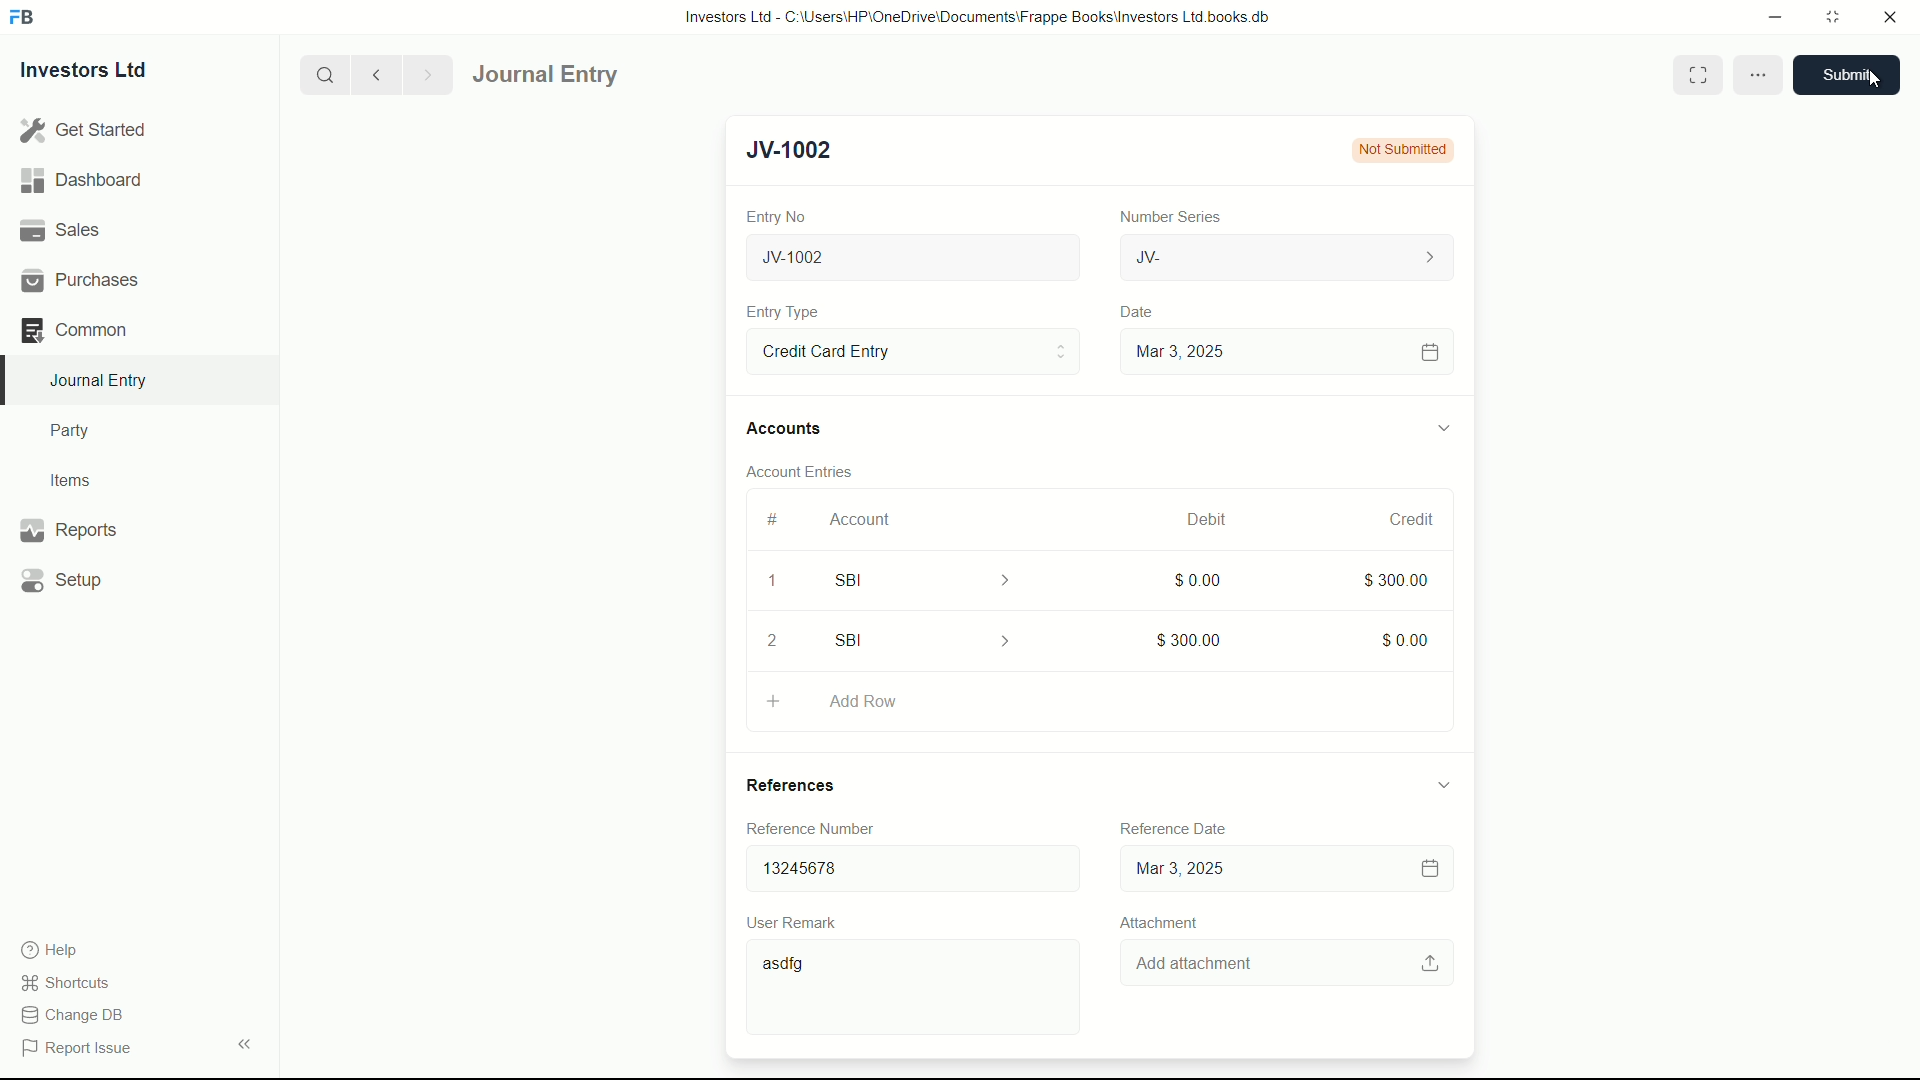  I want to click on $0.00, so click(1193, 579).